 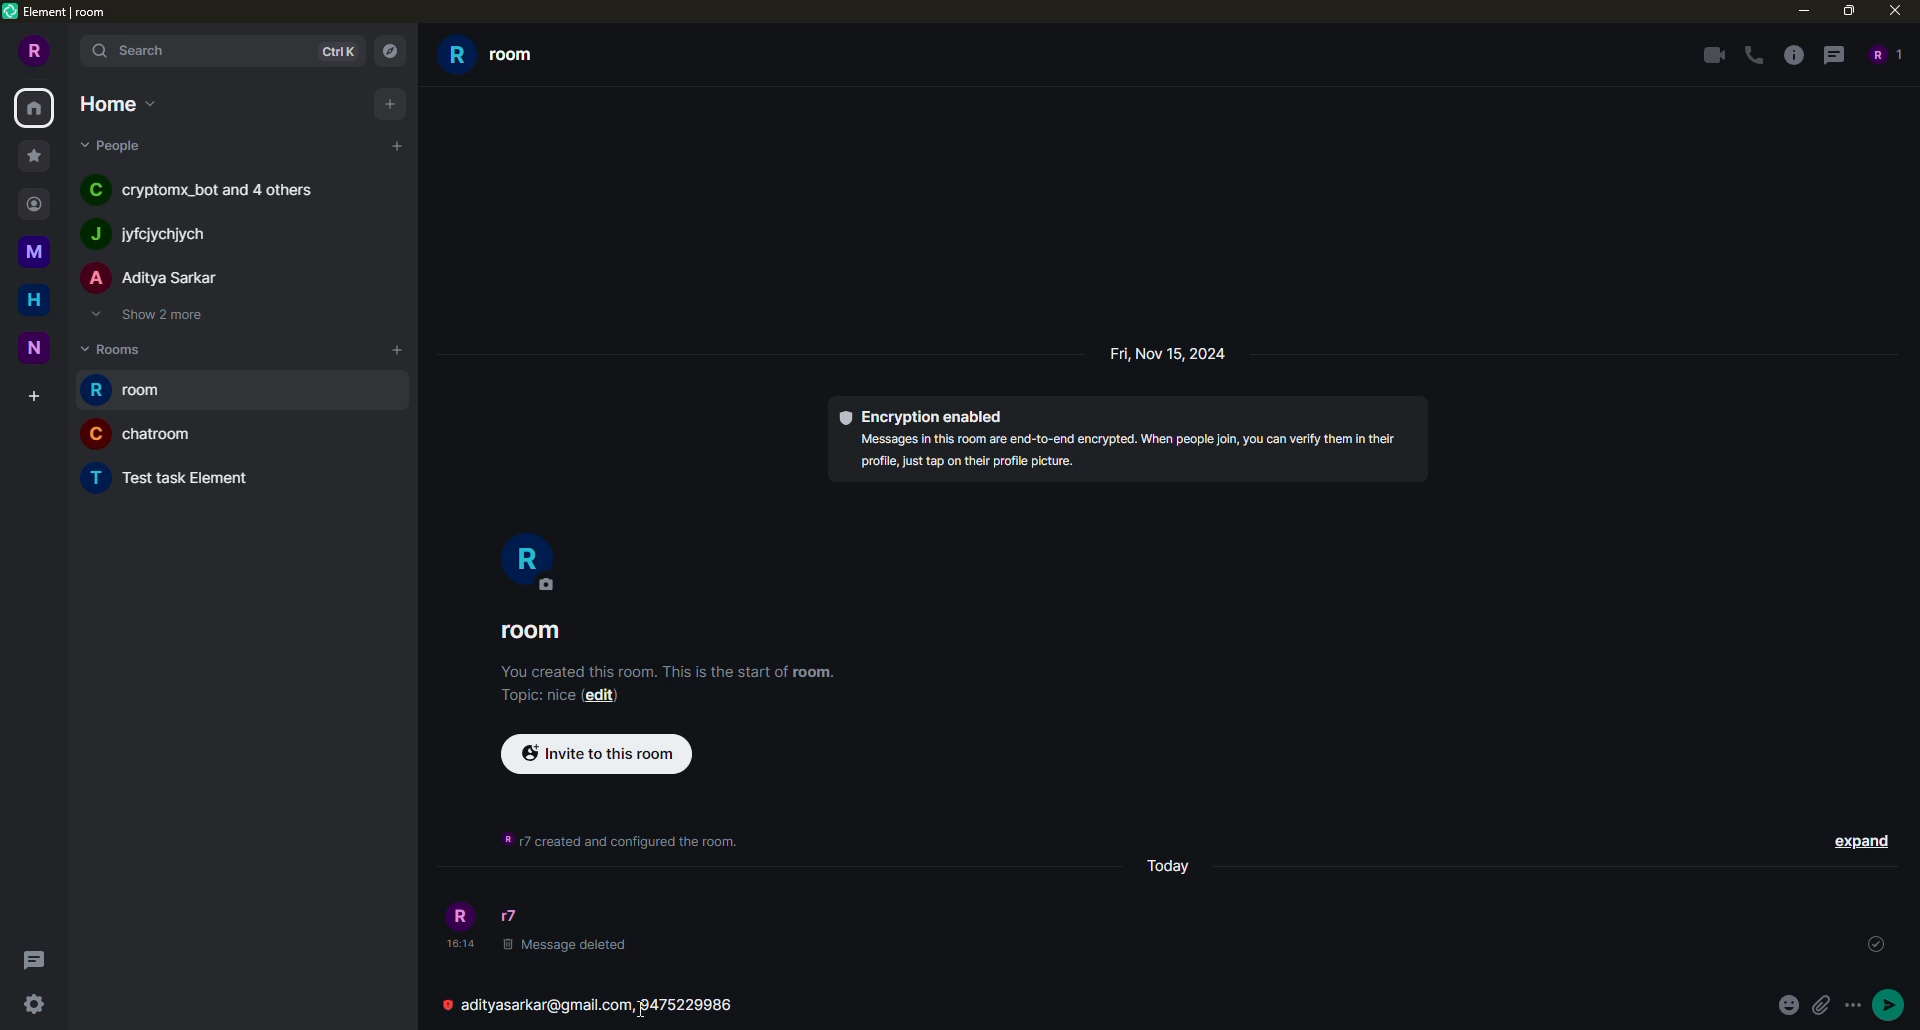 What do you see at coordinates (460, 915) in the screenshot?
I see `profile` at bounding box center [460, 915].